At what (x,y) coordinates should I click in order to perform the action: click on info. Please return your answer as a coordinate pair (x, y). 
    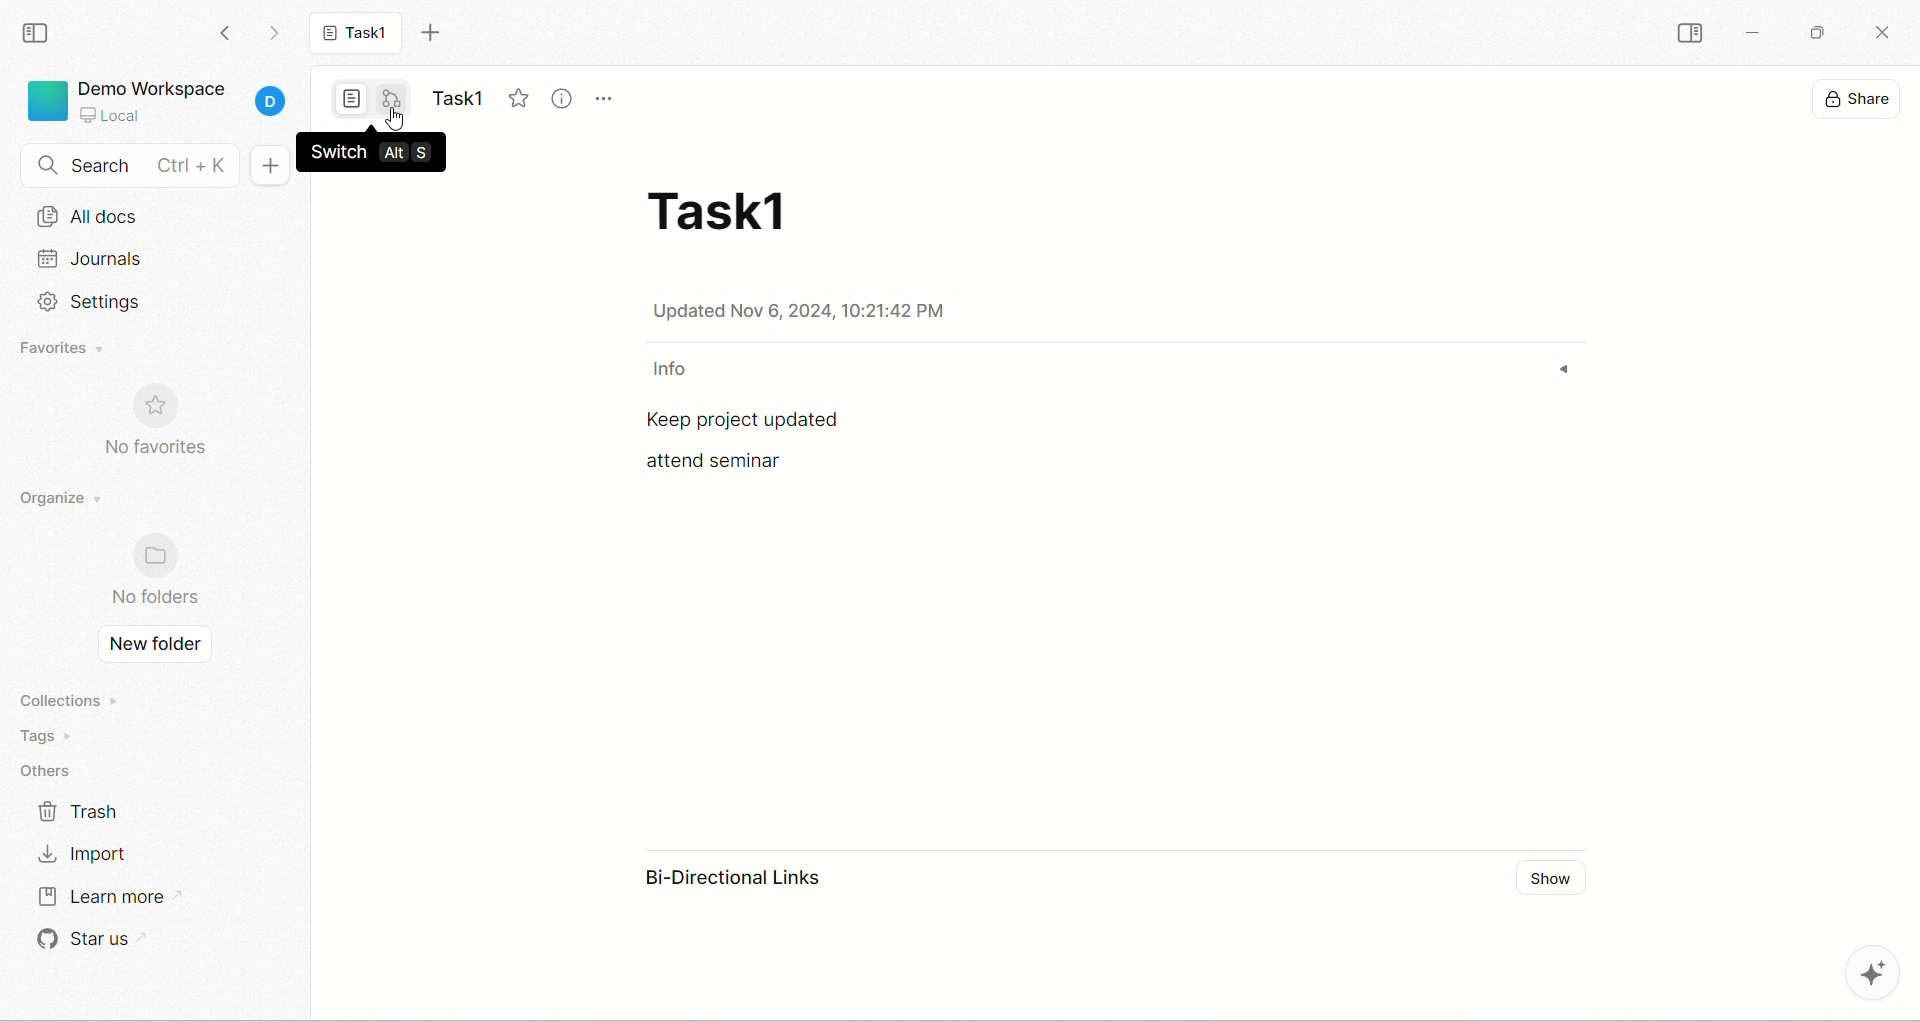
    Looking at the image, I should click on (653, 369).